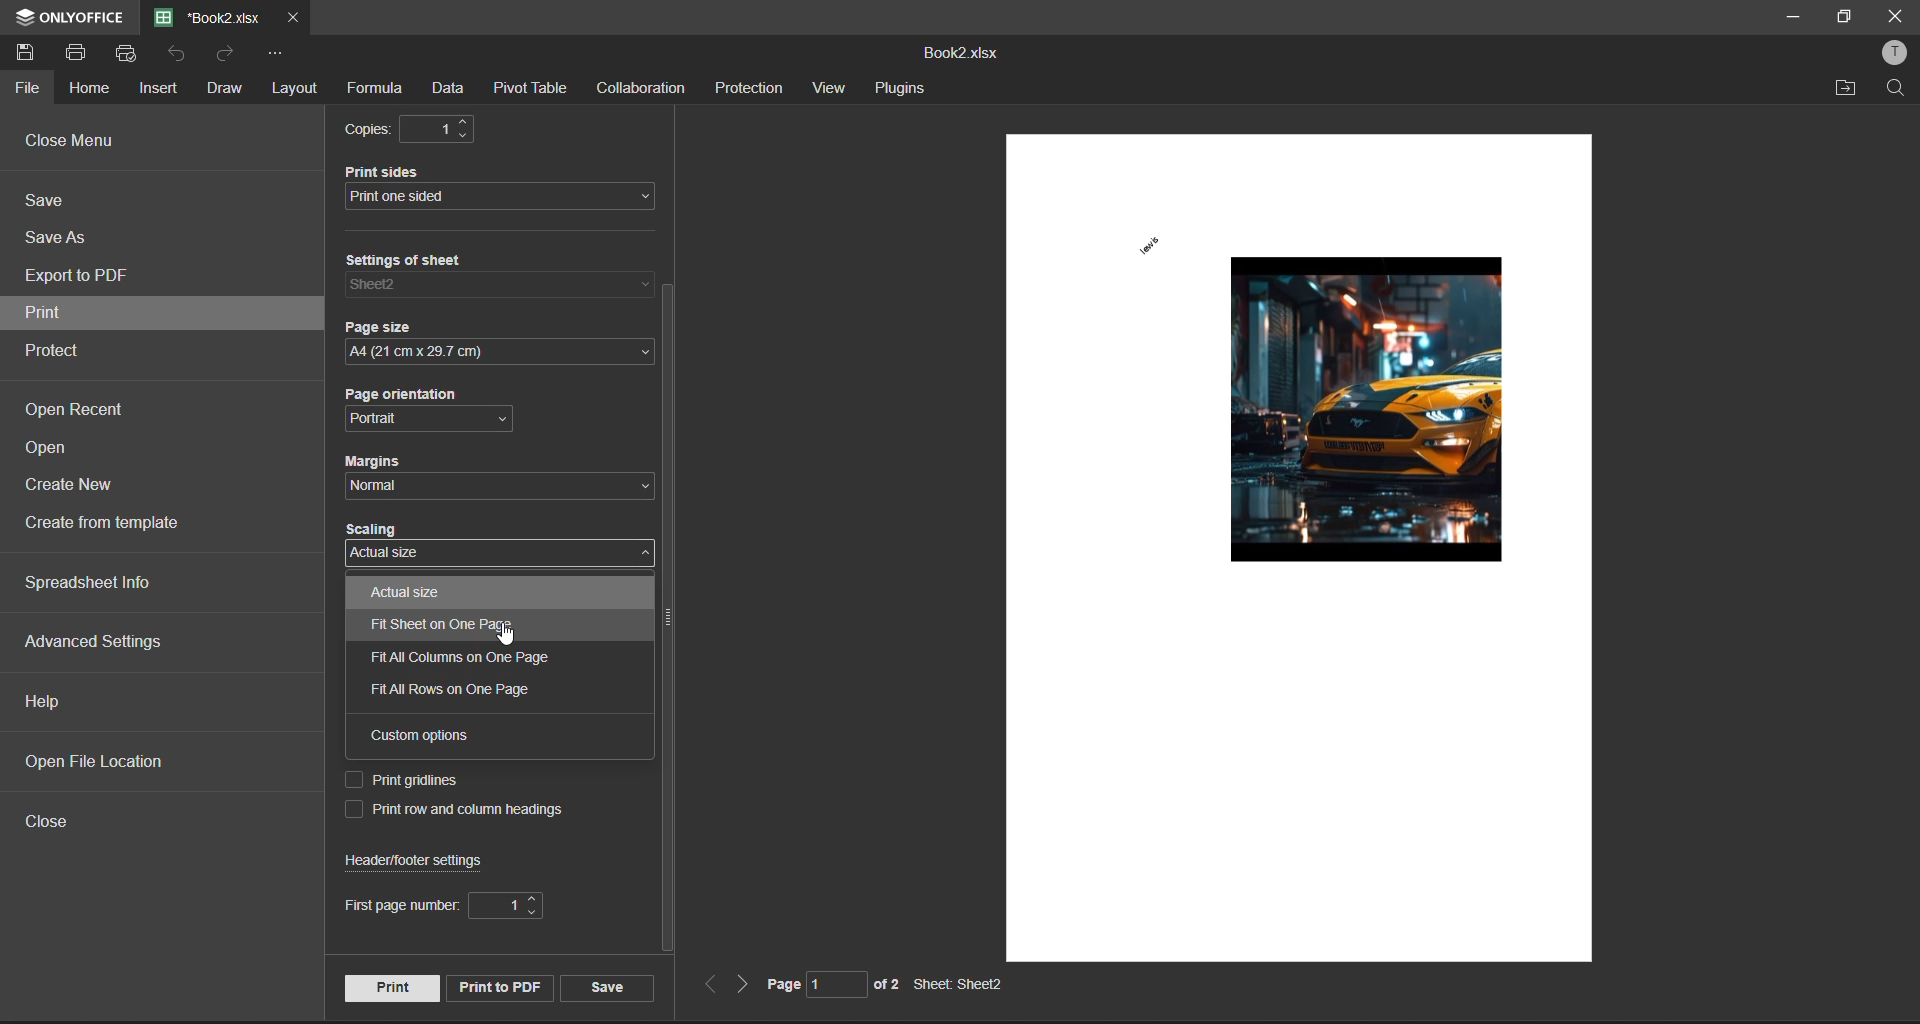 The width and height of the screenshot is (1920, 1024). Describe the element at coordinates (32, 56) in the screenshot. I see `save` at that location.